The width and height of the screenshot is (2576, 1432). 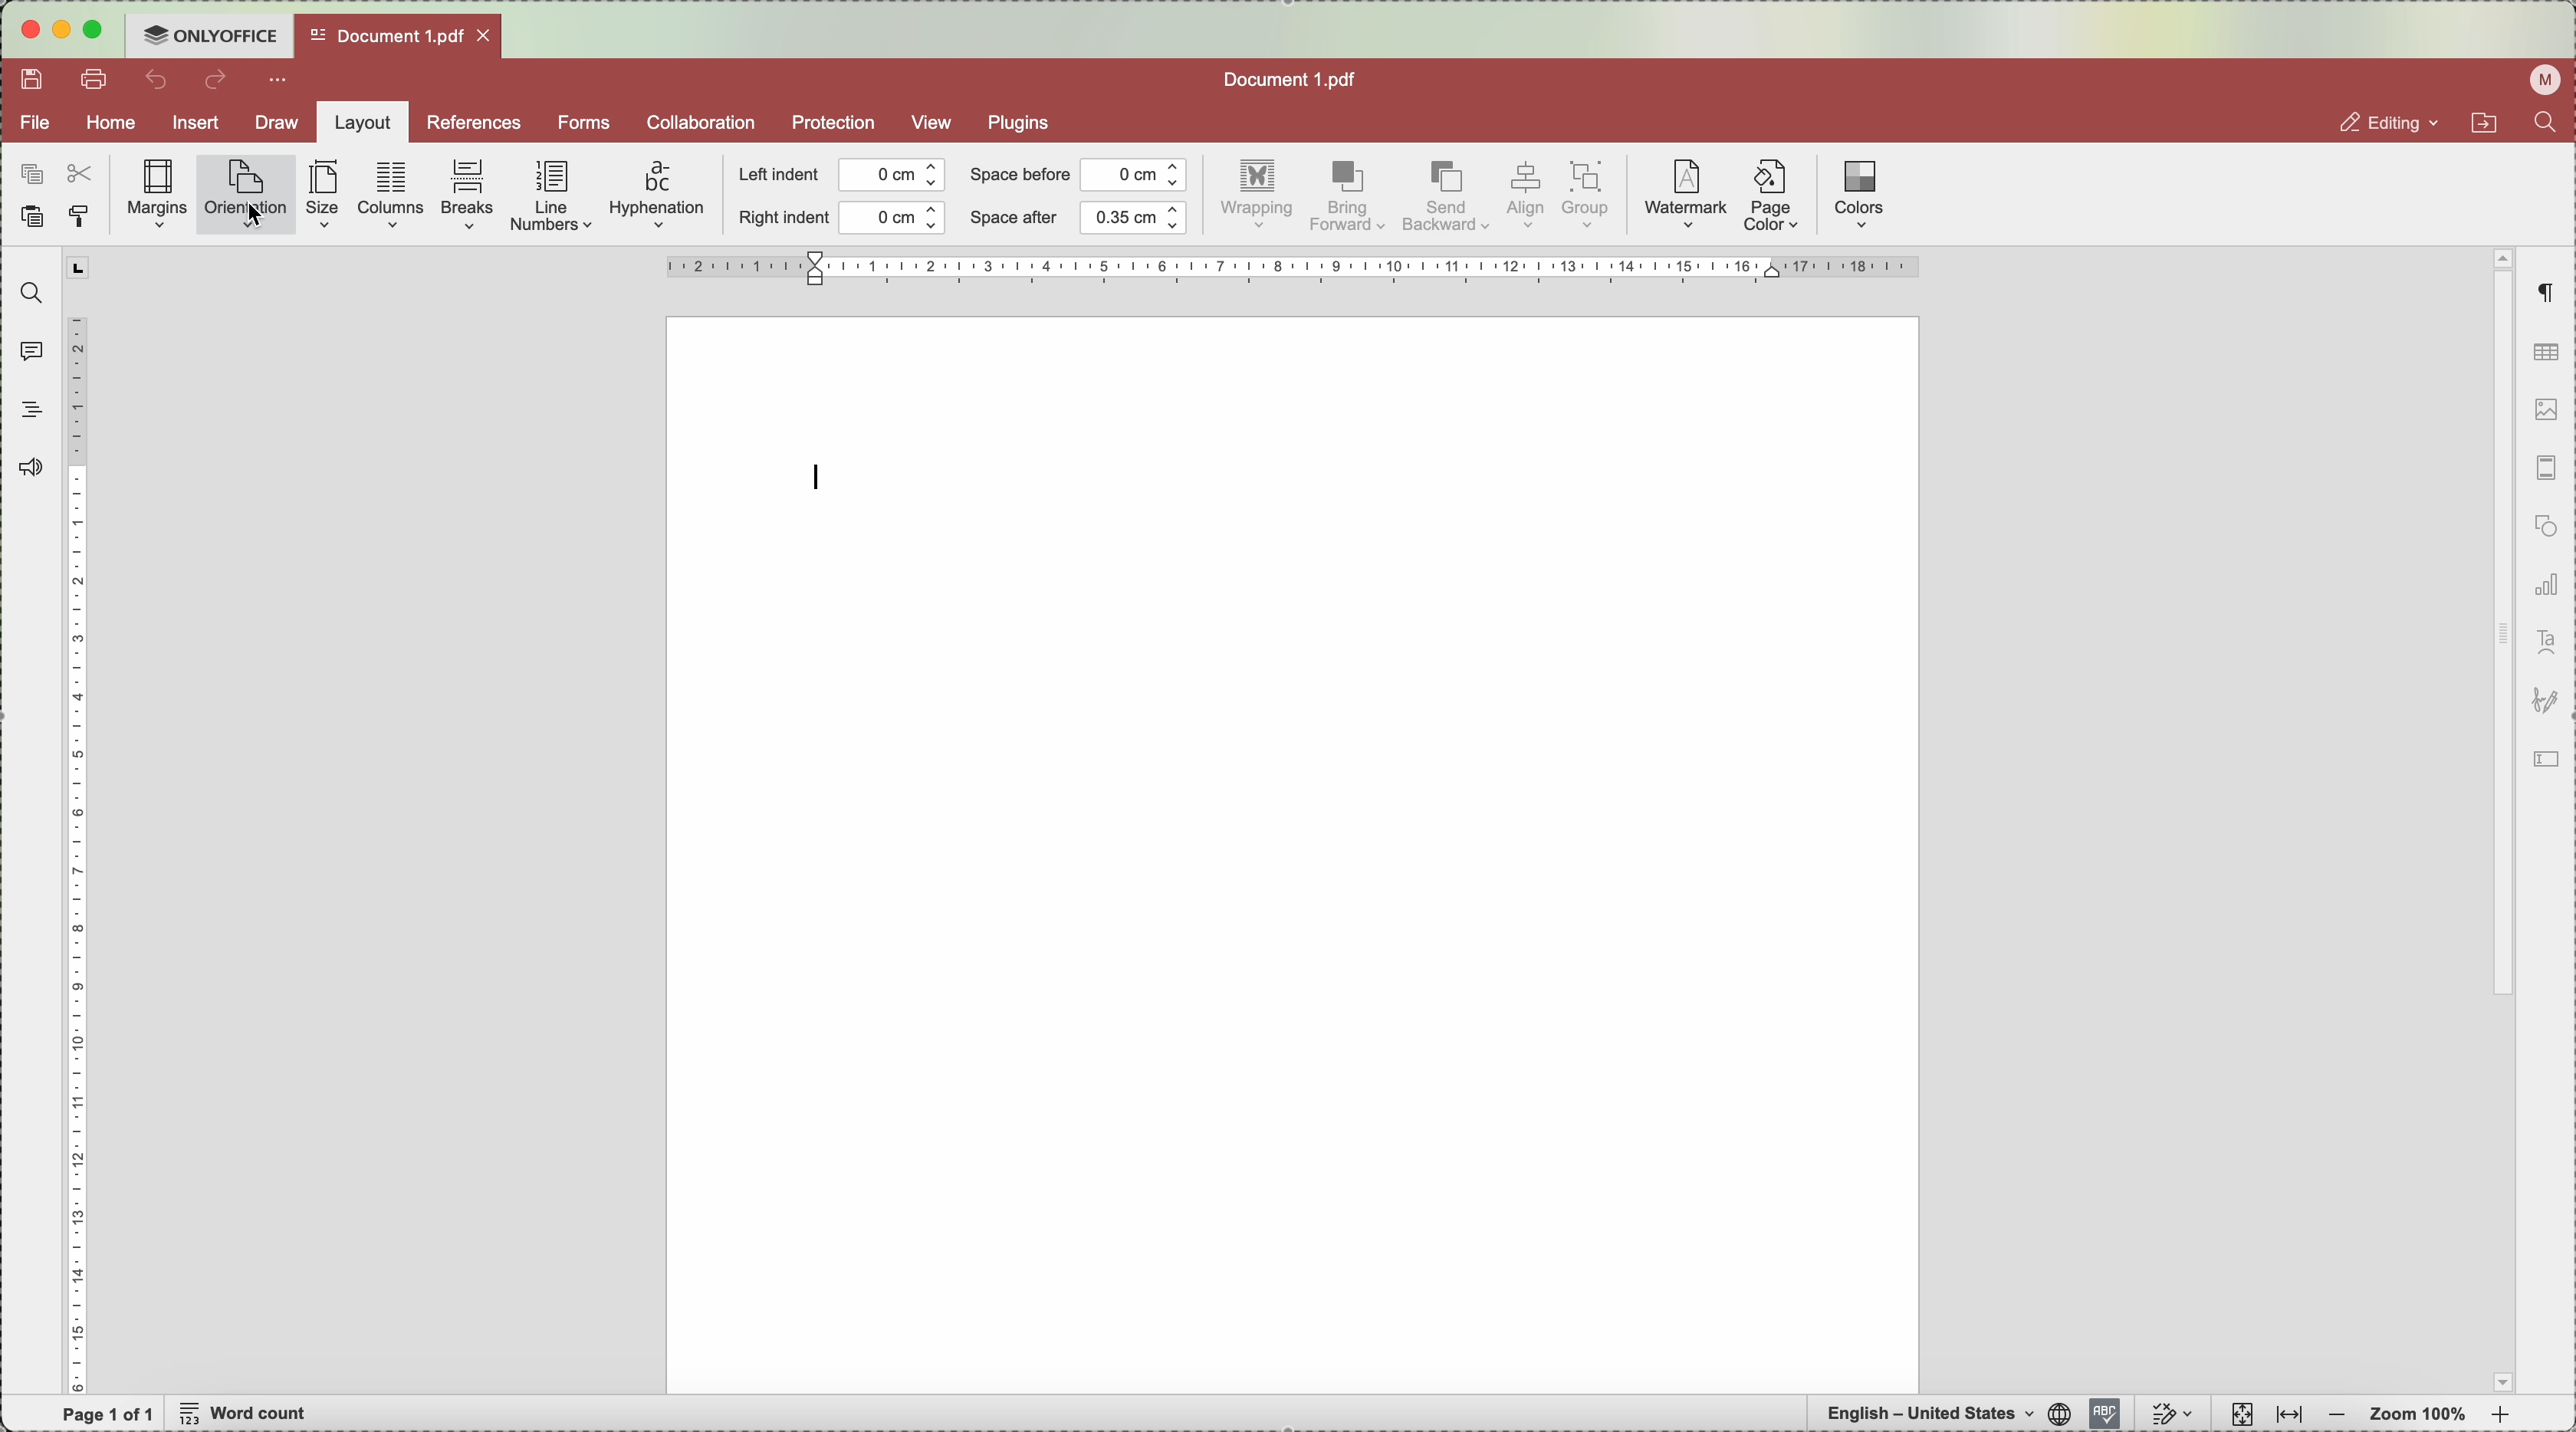 What do you see at coordinates (469, 196) in the screenshot?
I see `breaks` at bounding box center [469, 196].